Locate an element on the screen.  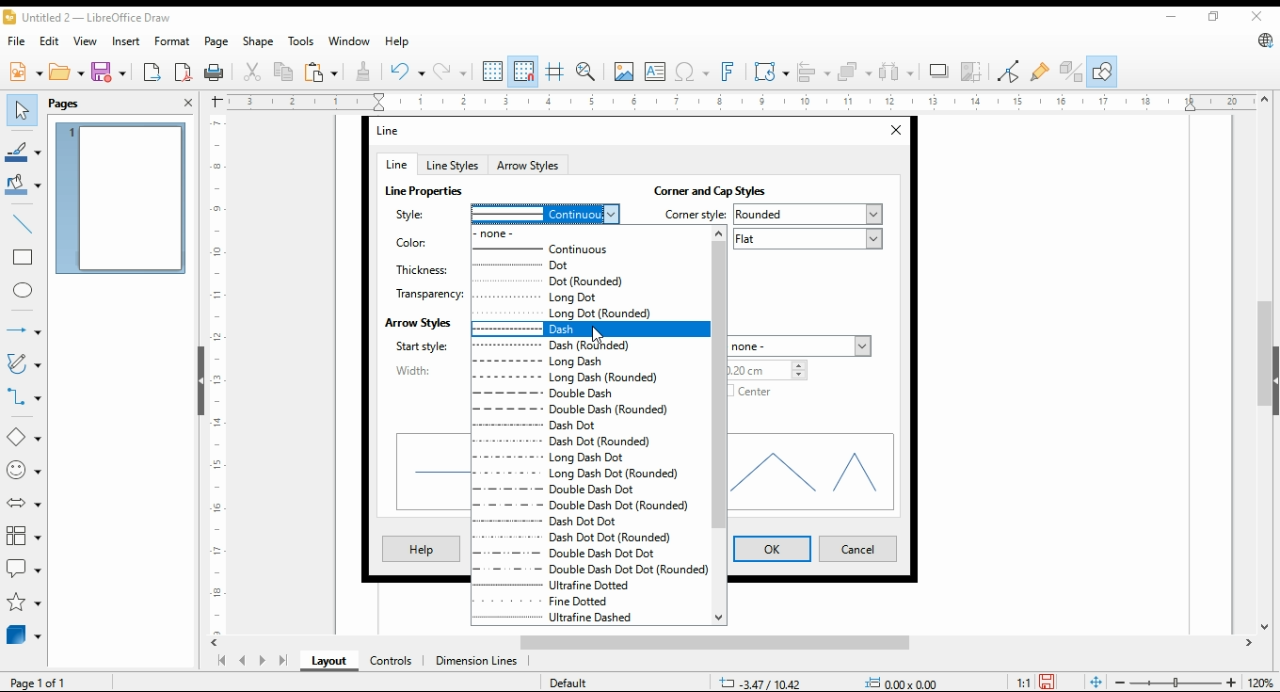
fill color is located at coordinates (23, 183).